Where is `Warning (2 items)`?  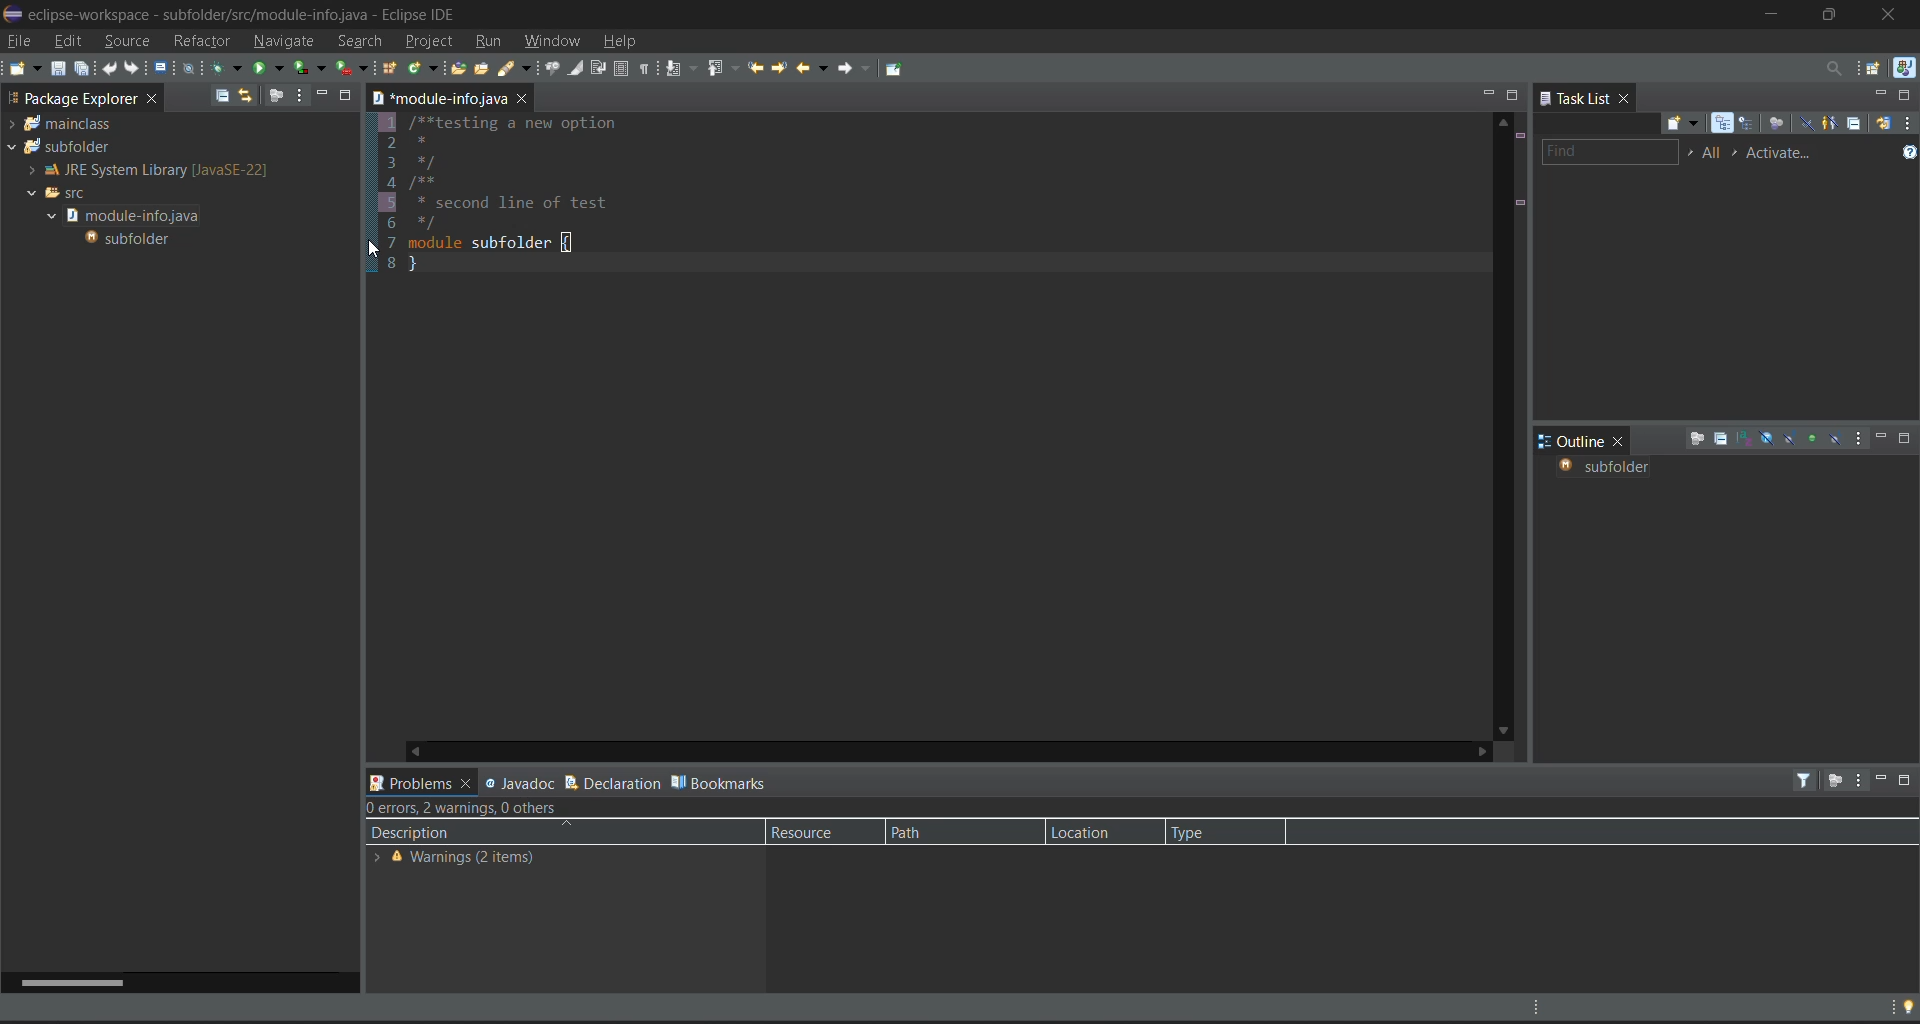
Warning (2 items) is located at coordinates (460, 860).